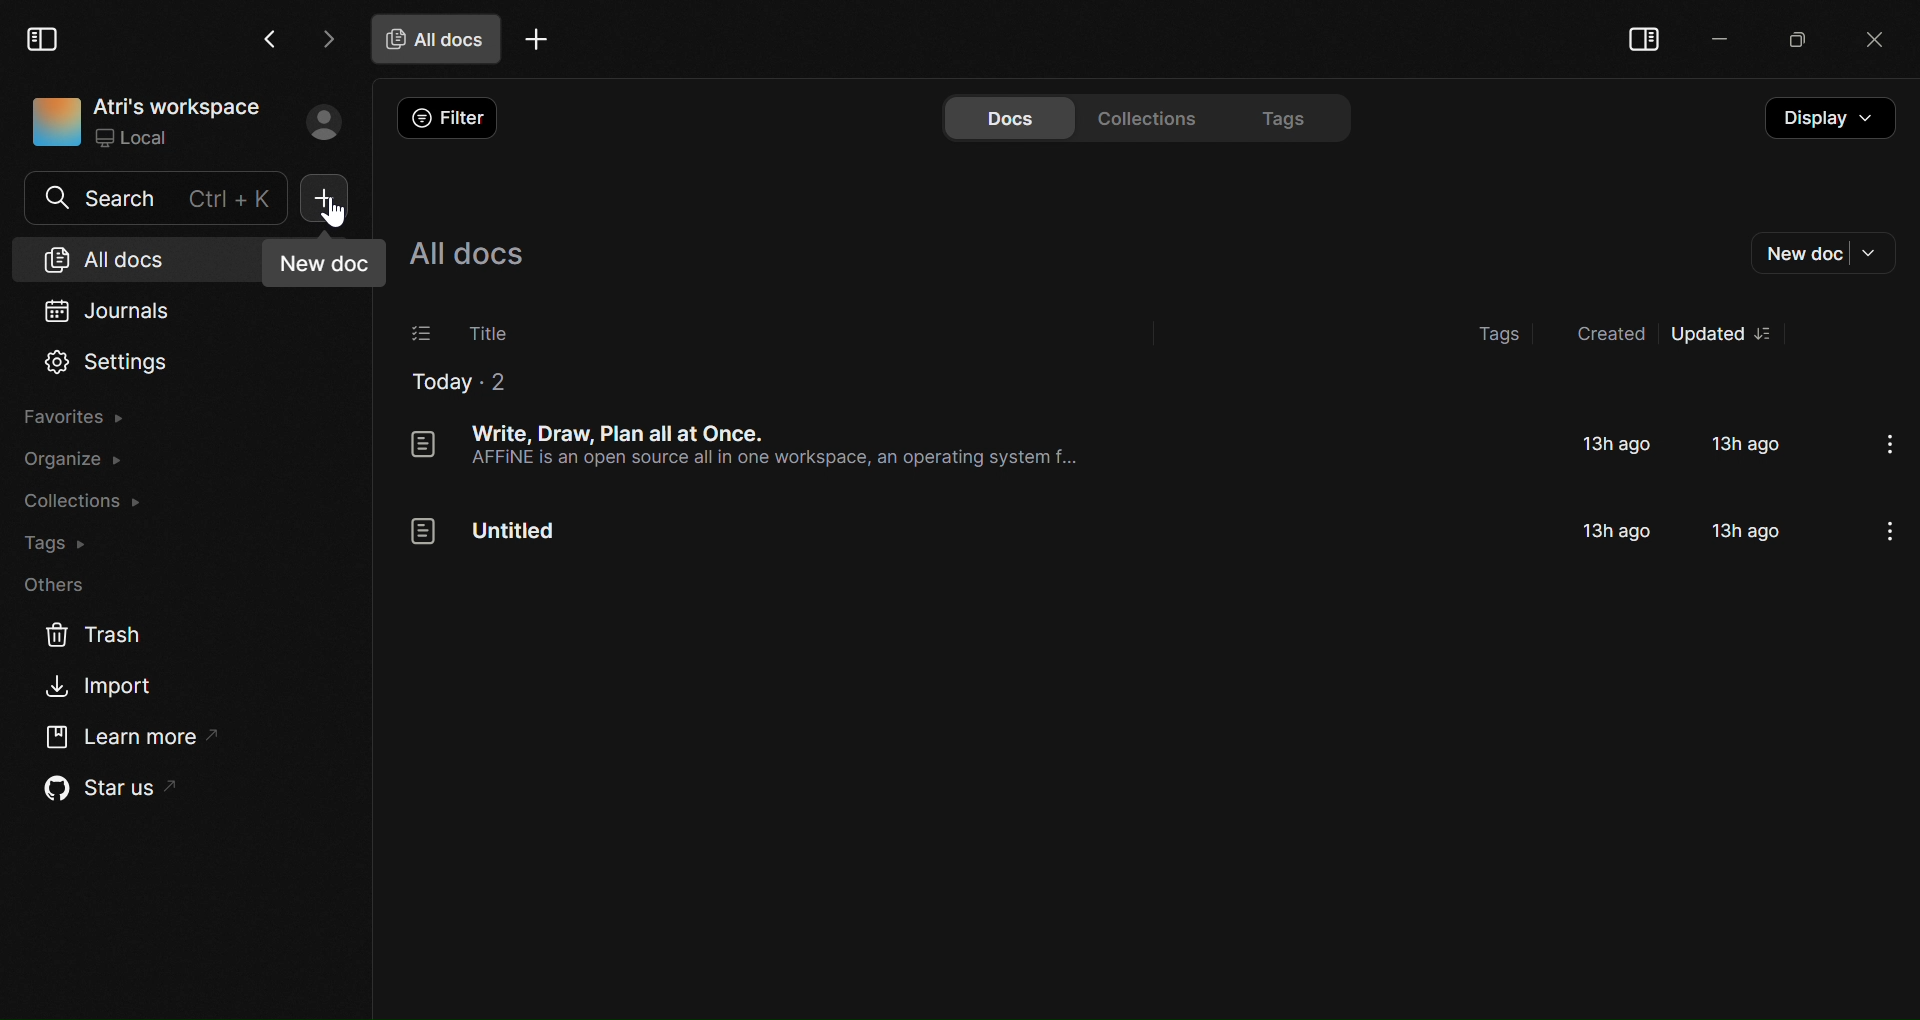  Describe the element at coordinates (82, 460) in the screenshot. I see `Organize` at that location.